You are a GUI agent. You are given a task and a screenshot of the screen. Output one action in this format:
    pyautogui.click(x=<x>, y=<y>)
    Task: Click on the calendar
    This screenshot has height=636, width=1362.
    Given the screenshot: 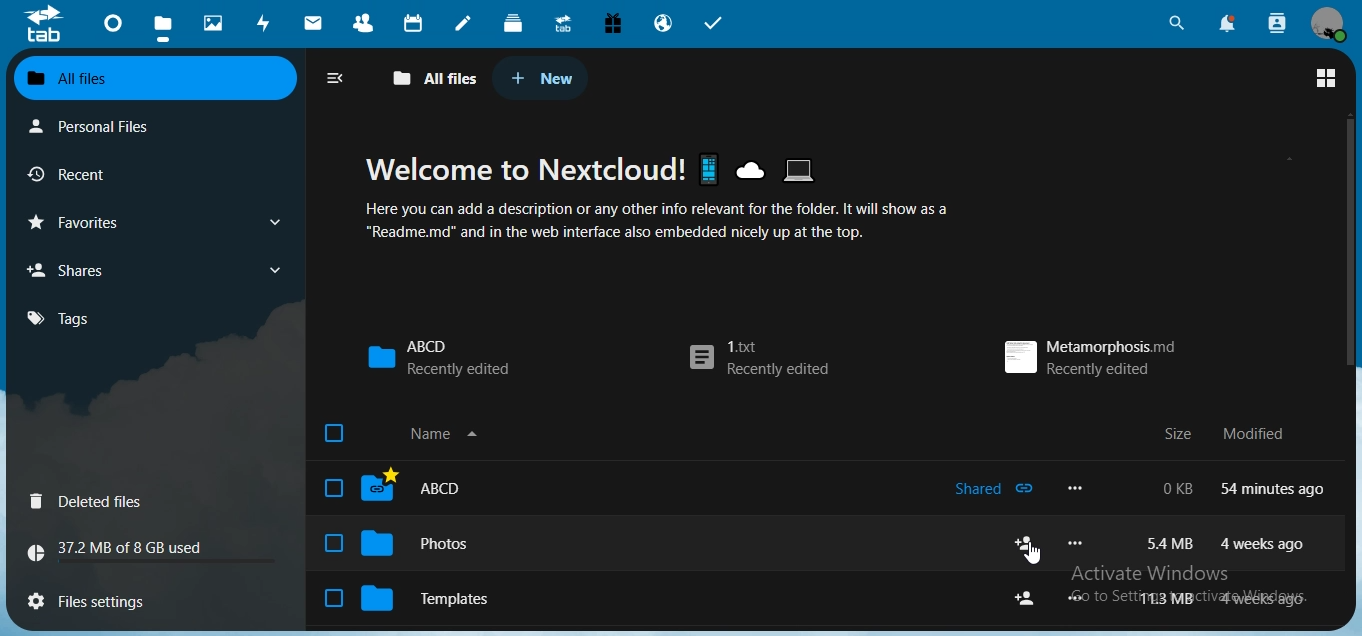 What is the action you would take?
    pyautogui.click(x=416, y=23)
    